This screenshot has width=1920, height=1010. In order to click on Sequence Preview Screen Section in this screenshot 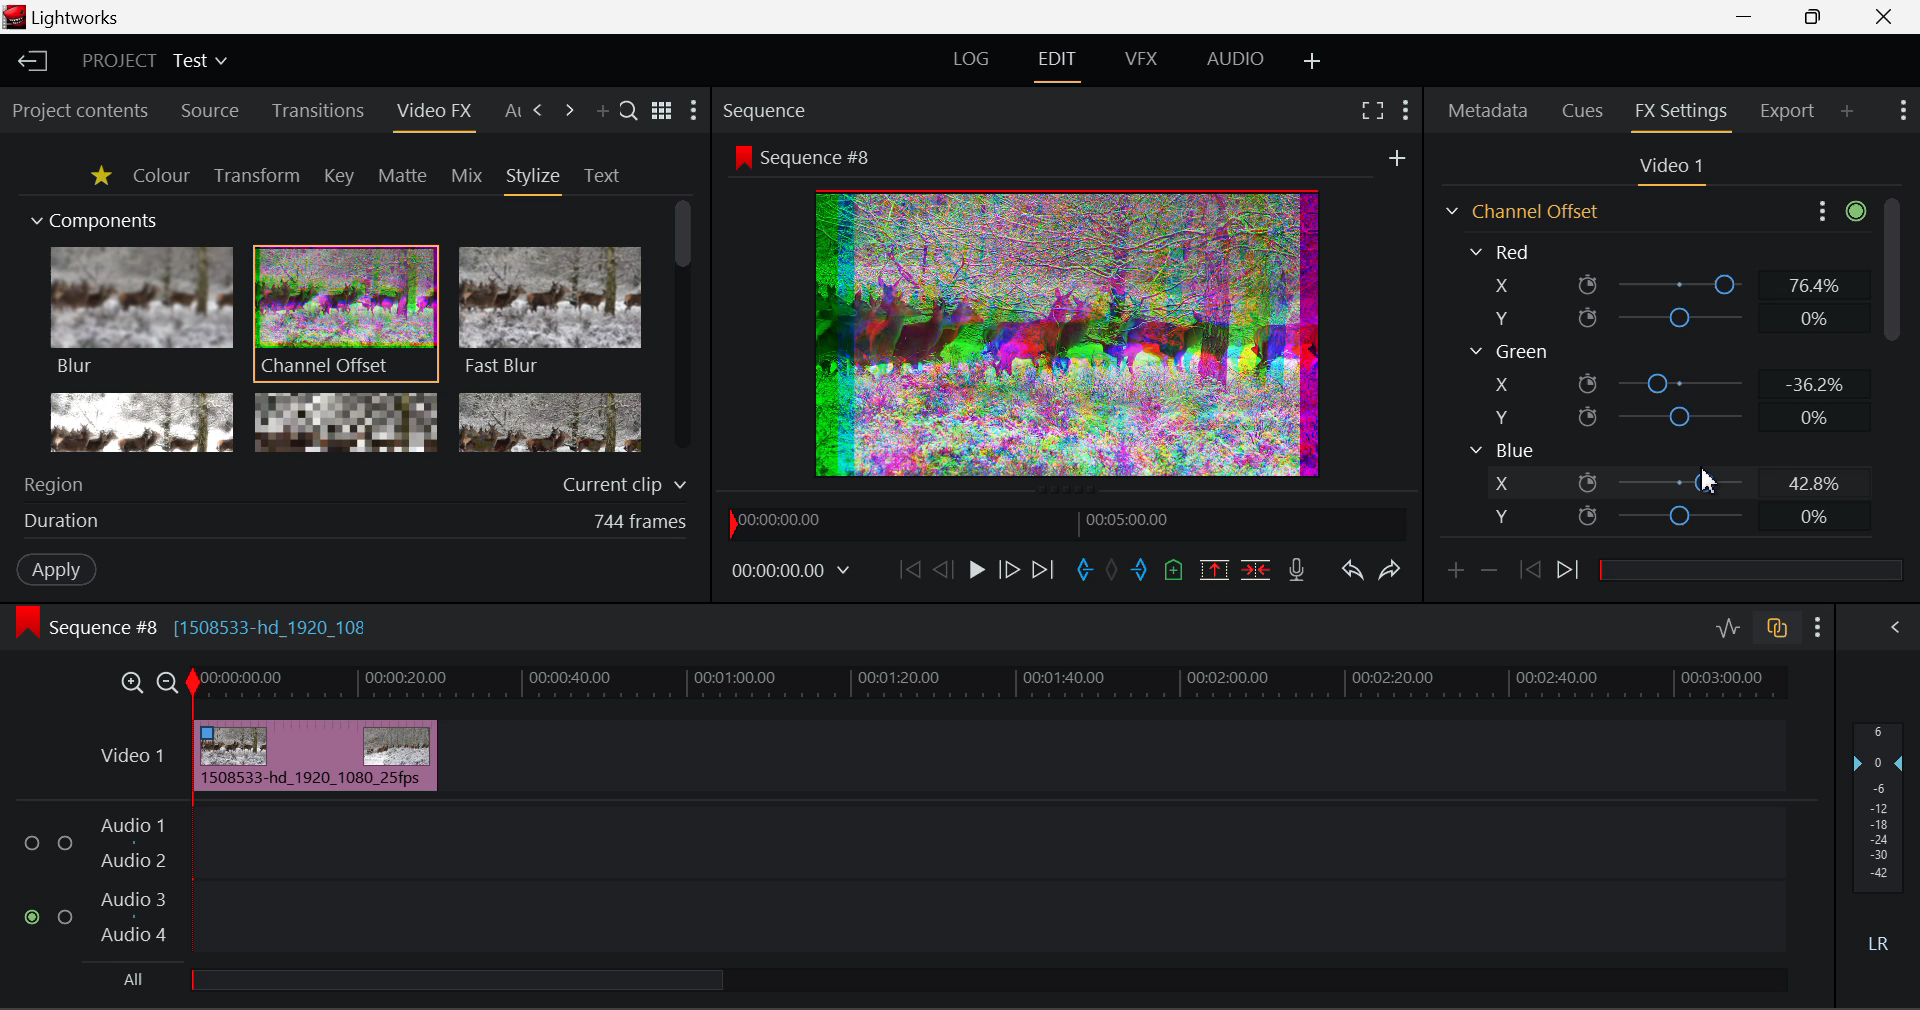, I will do `click(1069, 155)`.